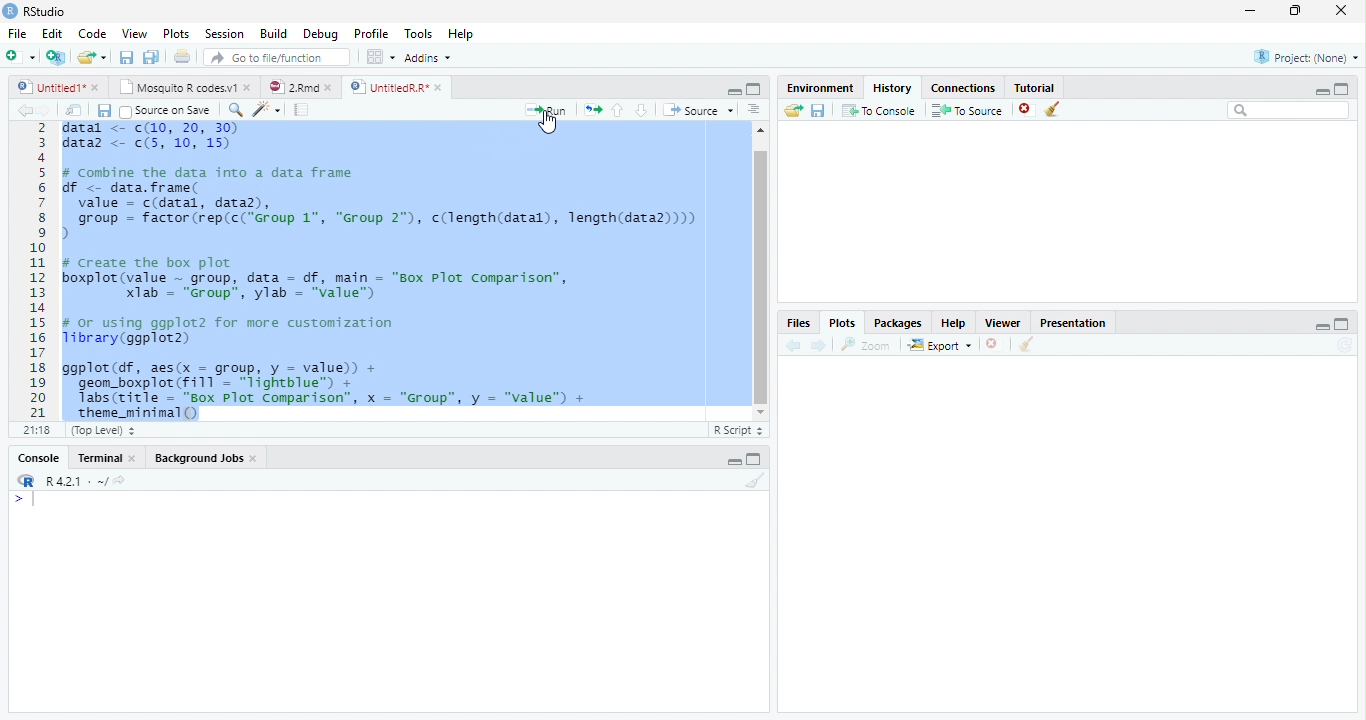  I want to click on View the current working directory, so click(119, 480).